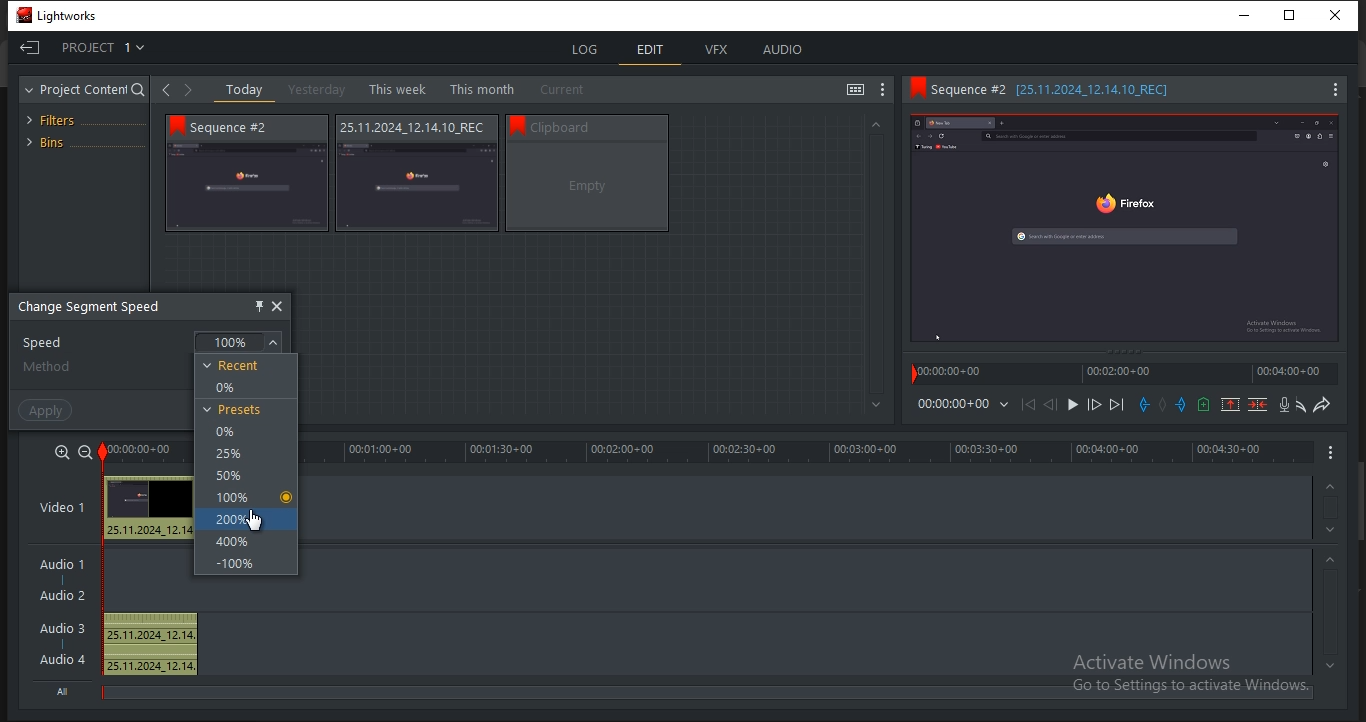  What do you see at coordinates (1324, 404) in the screenshot?
I see `redo` at bounding box center [1324, 404].